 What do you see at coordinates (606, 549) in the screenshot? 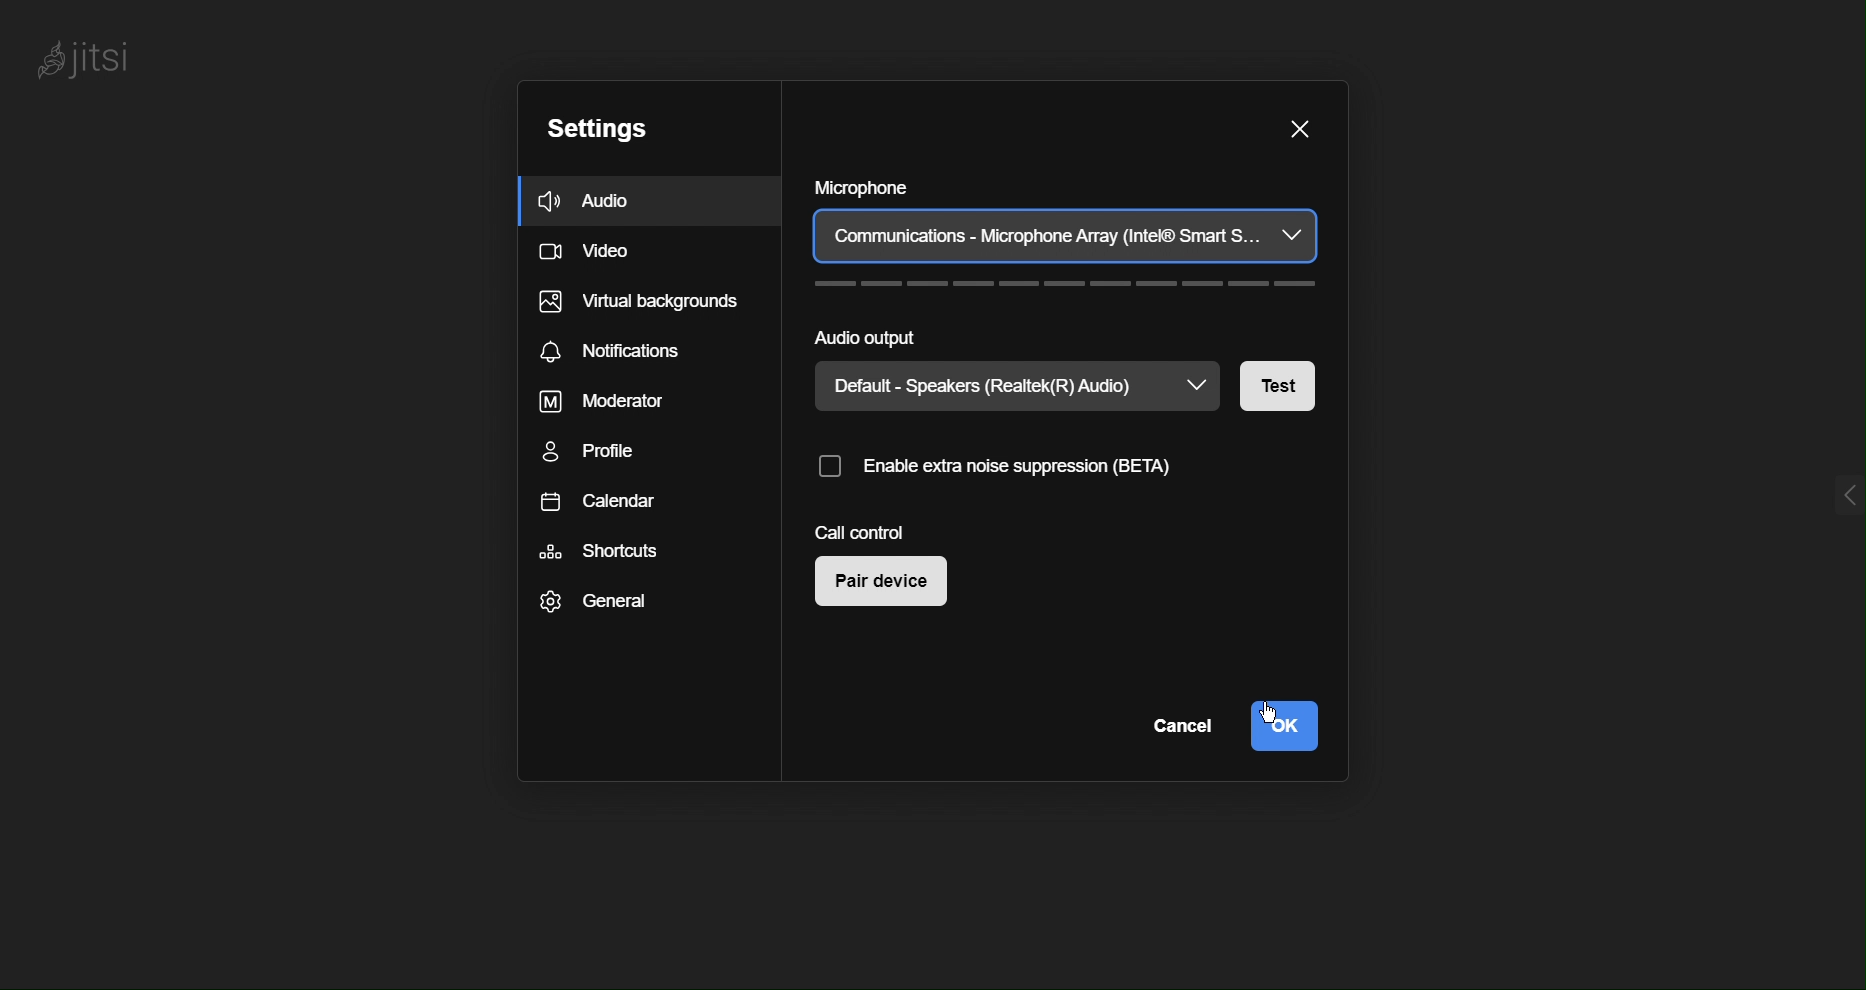
I see `Shortcuts` at bounding box center [606, 549].